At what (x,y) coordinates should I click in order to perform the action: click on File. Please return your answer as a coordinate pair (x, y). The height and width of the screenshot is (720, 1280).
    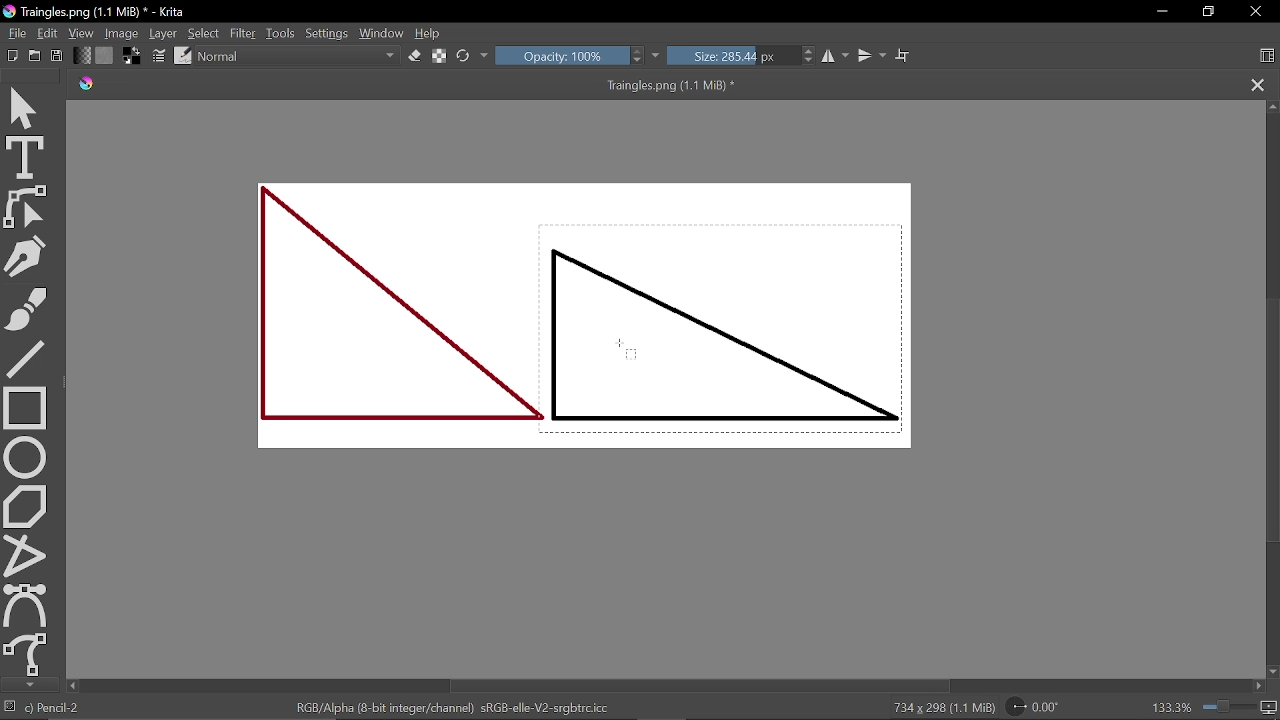
    Looking at the image, I should click on (15, 32).